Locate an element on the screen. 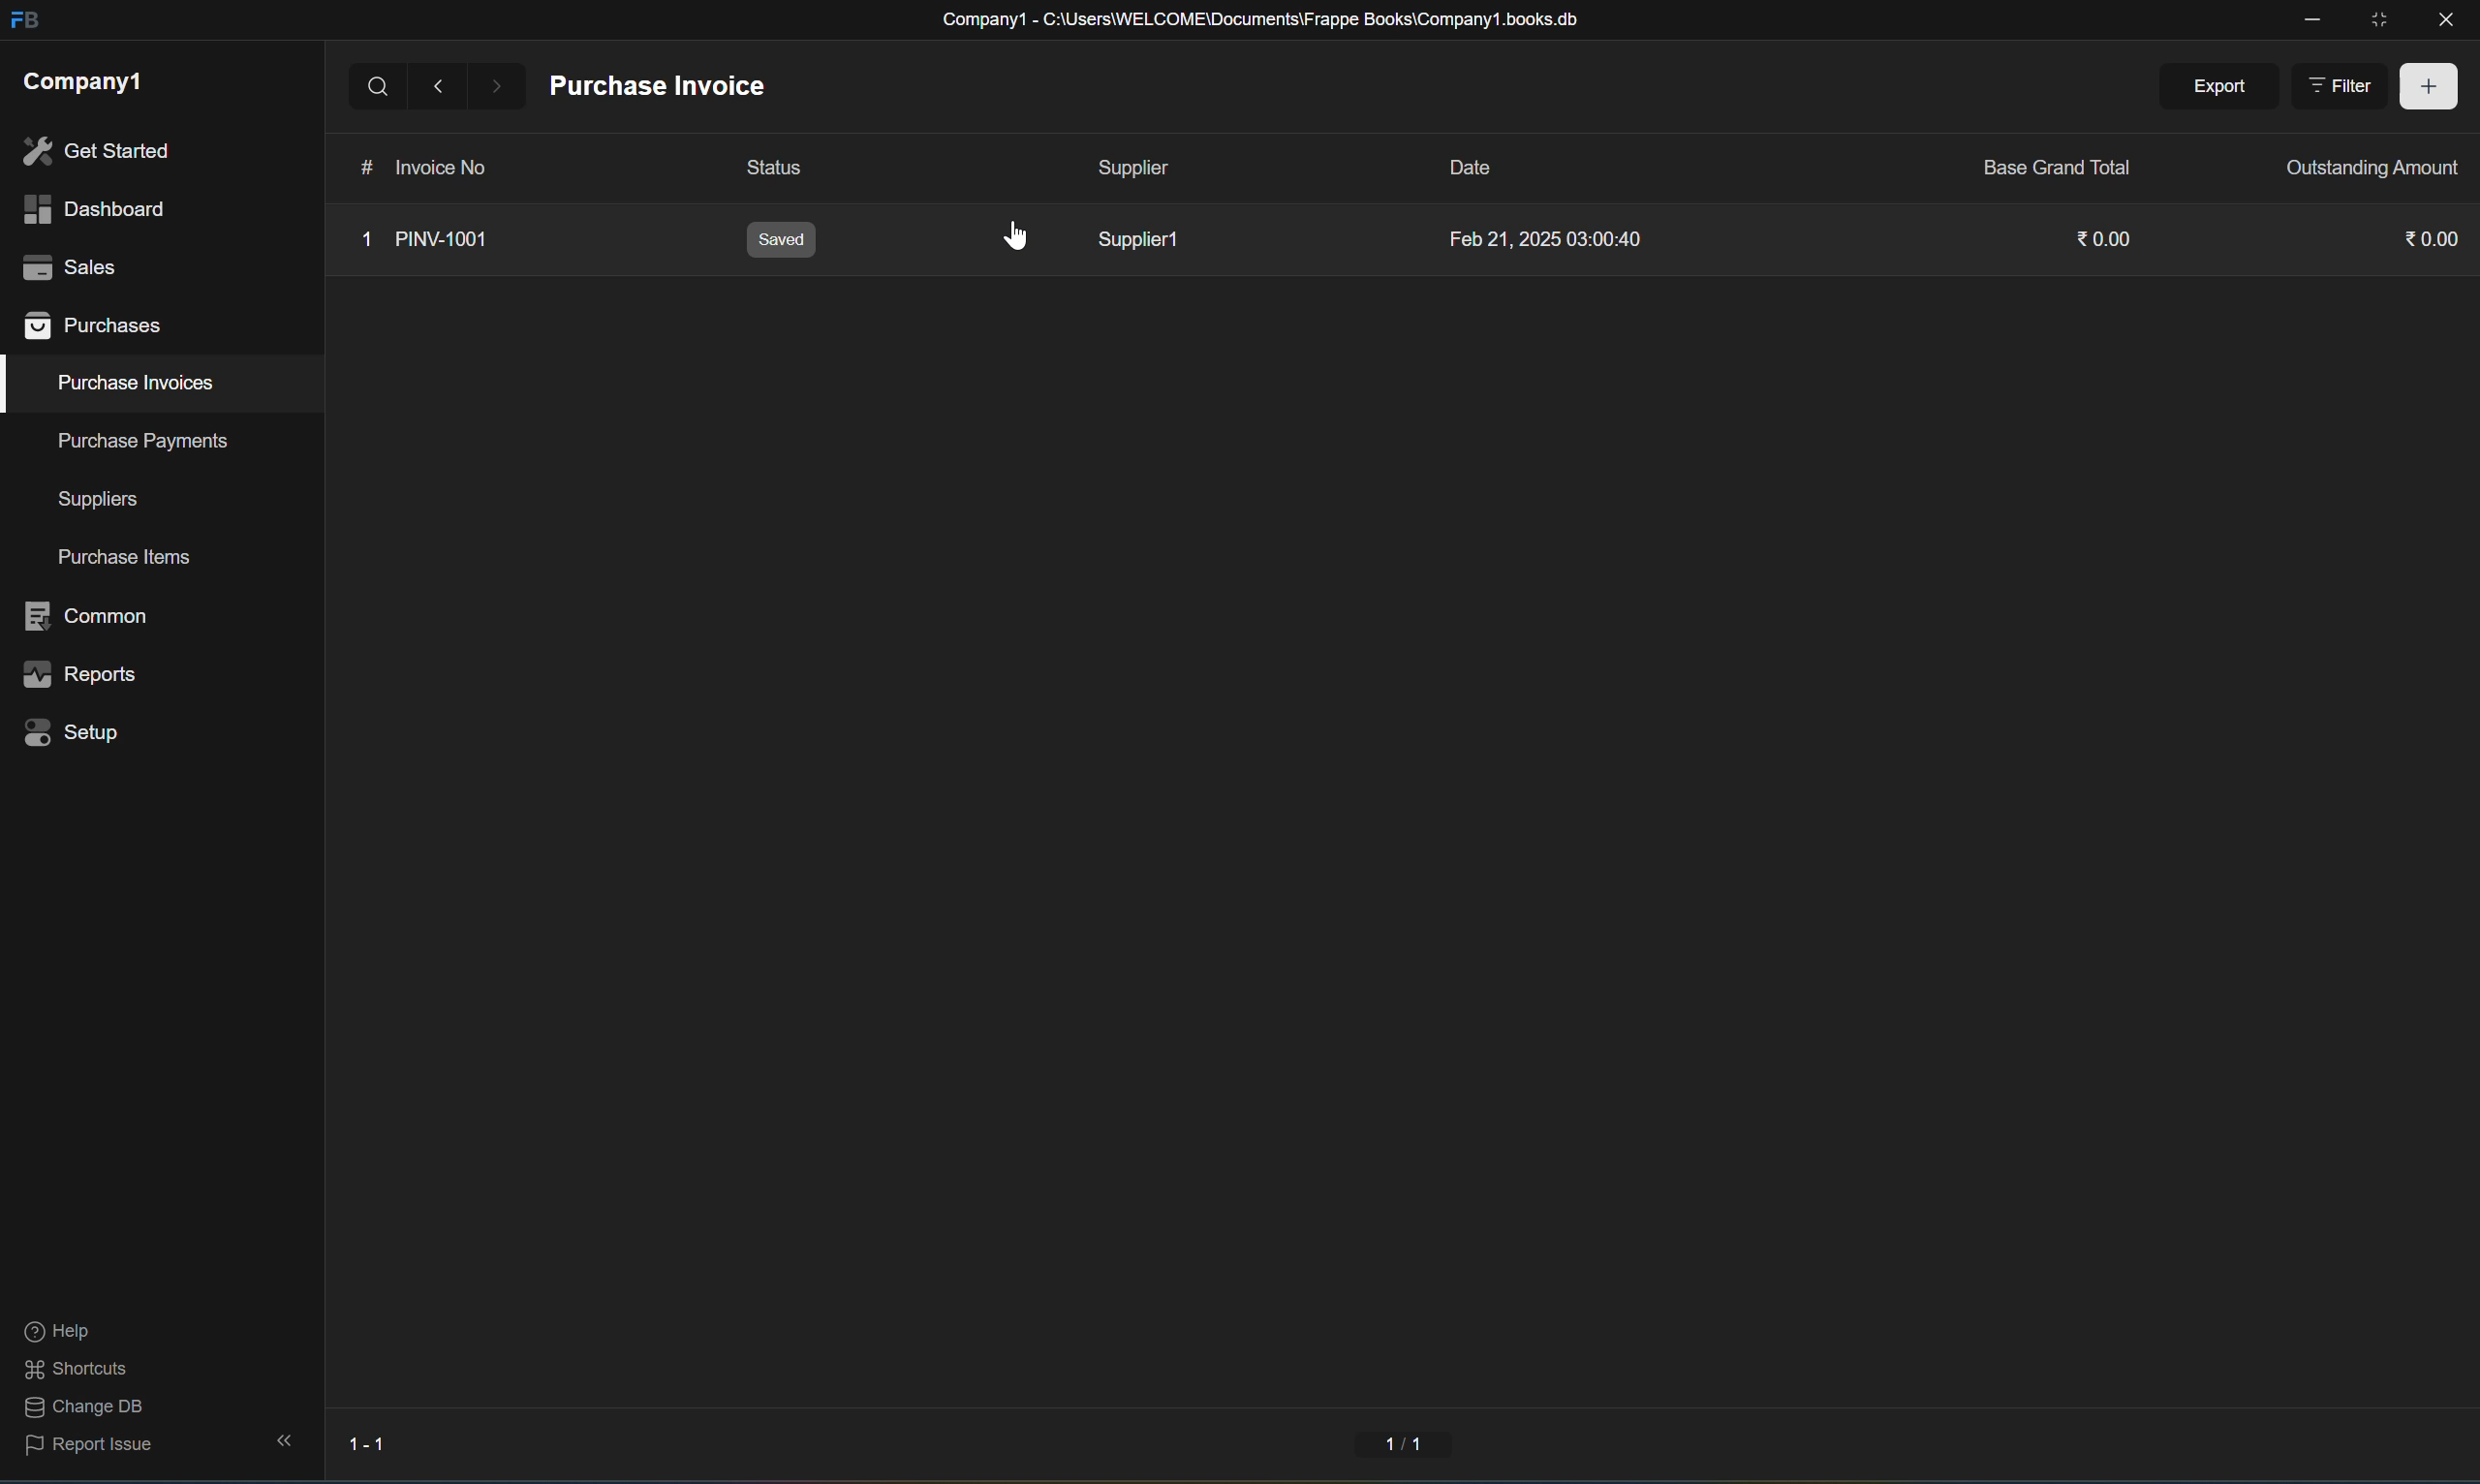 This screenshot has width=2480, height=1484. 1 PINV-1001 is located at coordinates (428, 239).